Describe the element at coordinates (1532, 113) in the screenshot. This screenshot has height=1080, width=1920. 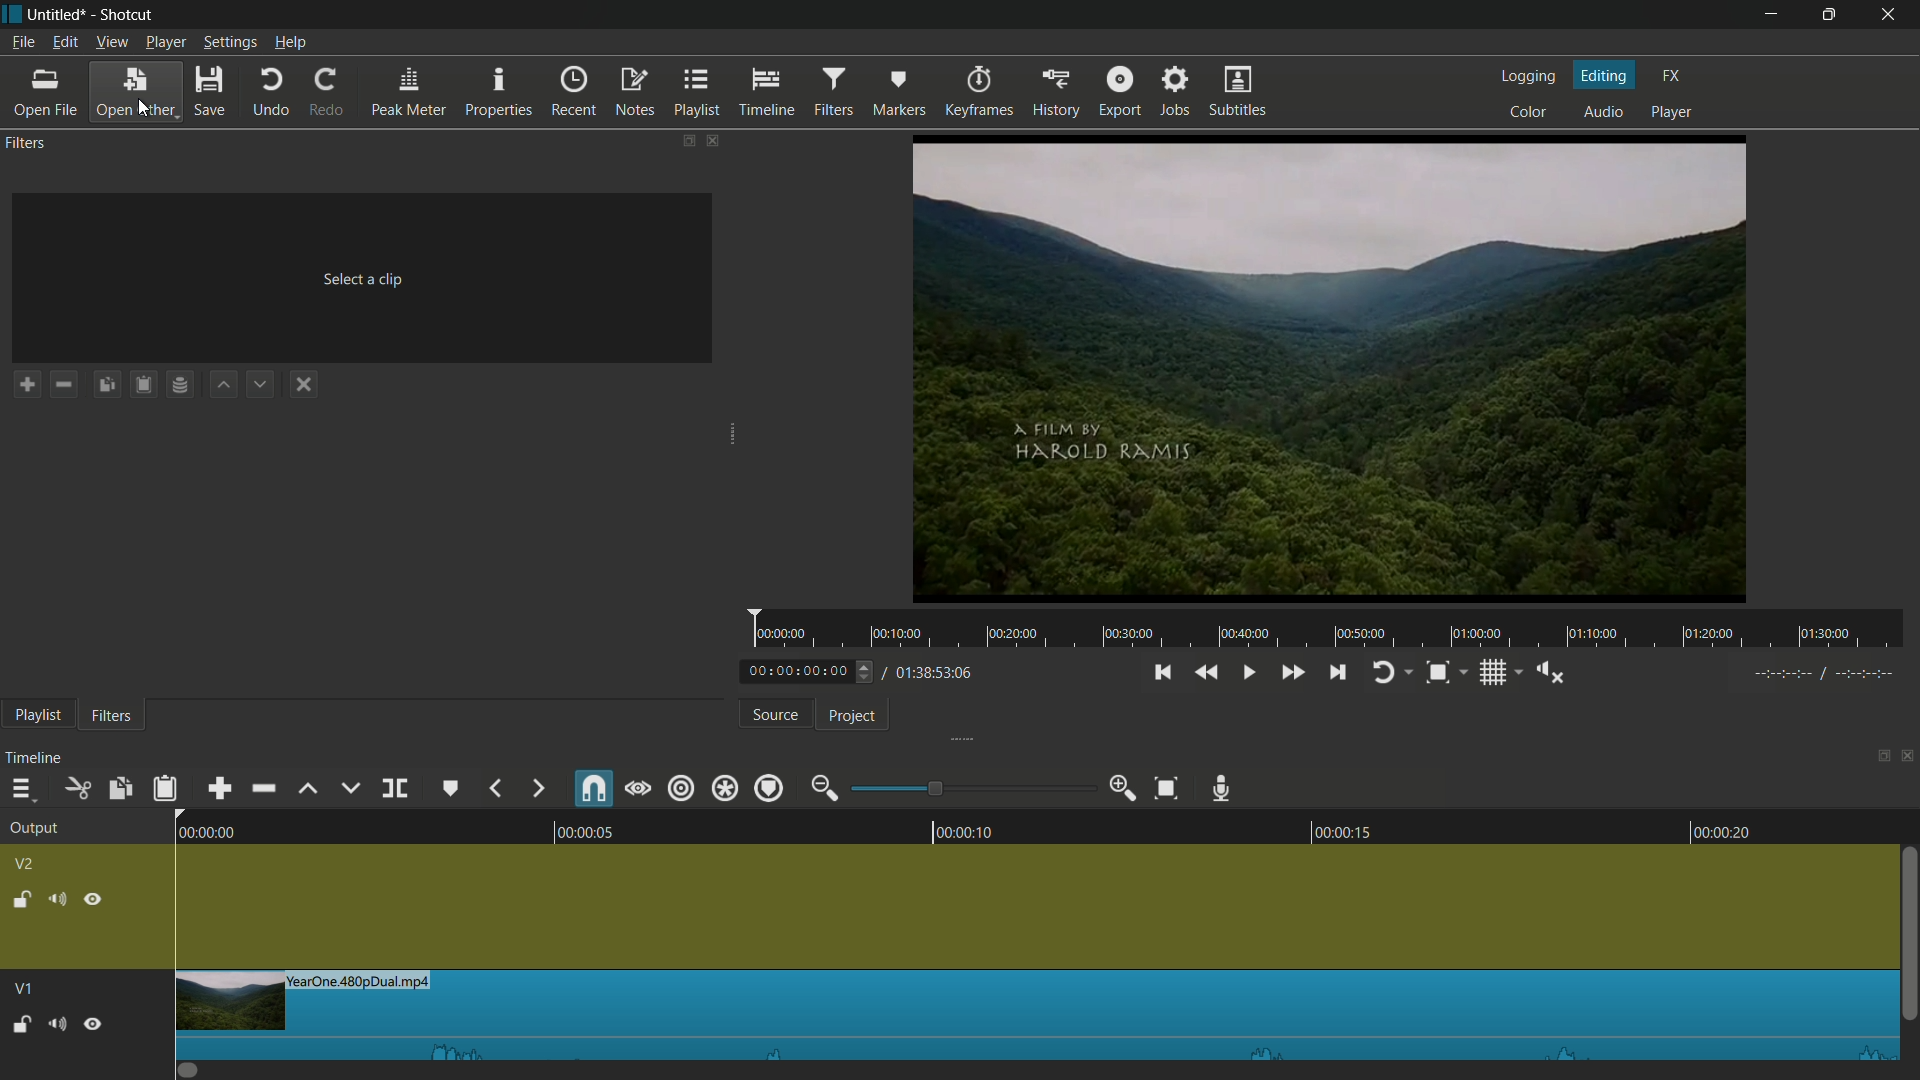
I see `color` at that location.